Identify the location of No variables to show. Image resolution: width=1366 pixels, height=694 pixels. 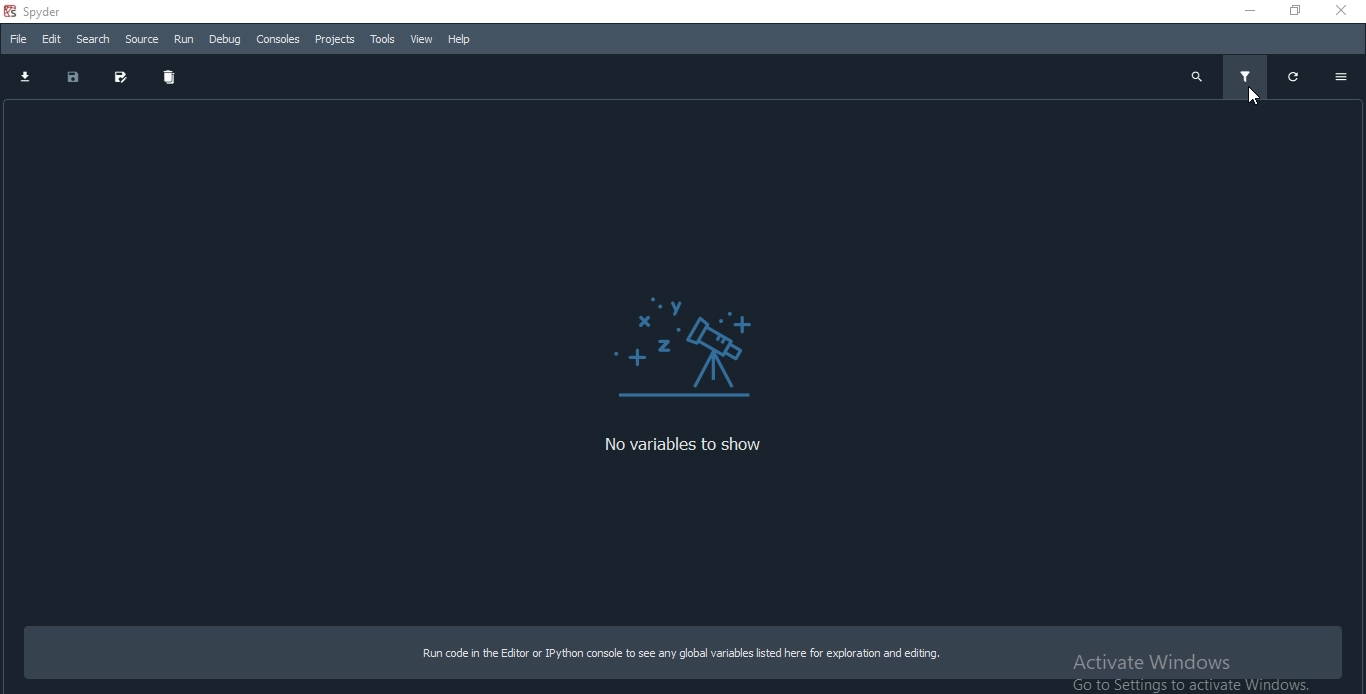
(673, 444).